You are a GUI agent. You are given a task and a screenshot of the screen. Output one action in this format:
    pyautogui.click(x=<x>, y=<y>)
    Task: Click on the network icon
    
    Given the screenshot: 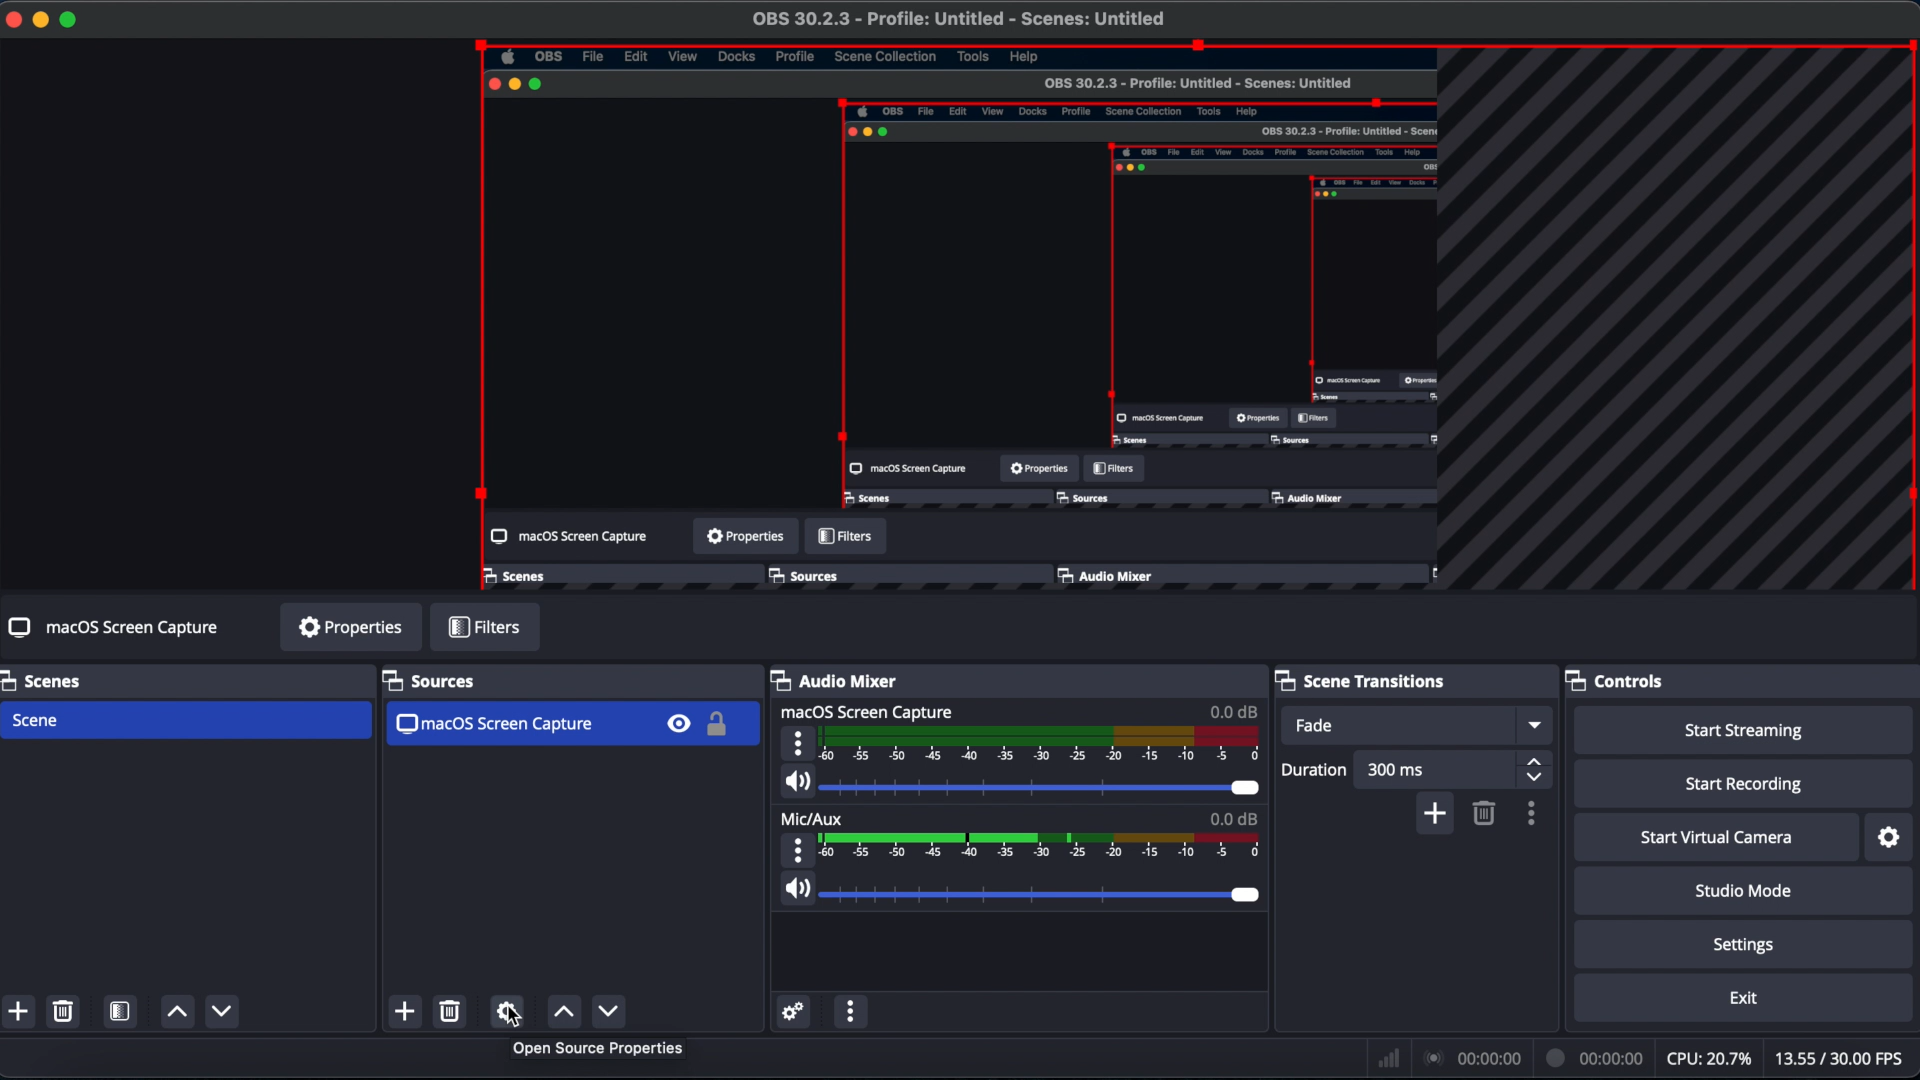 What is the action you would take?
    pyautogui.click(x=1386, y=1058)
    